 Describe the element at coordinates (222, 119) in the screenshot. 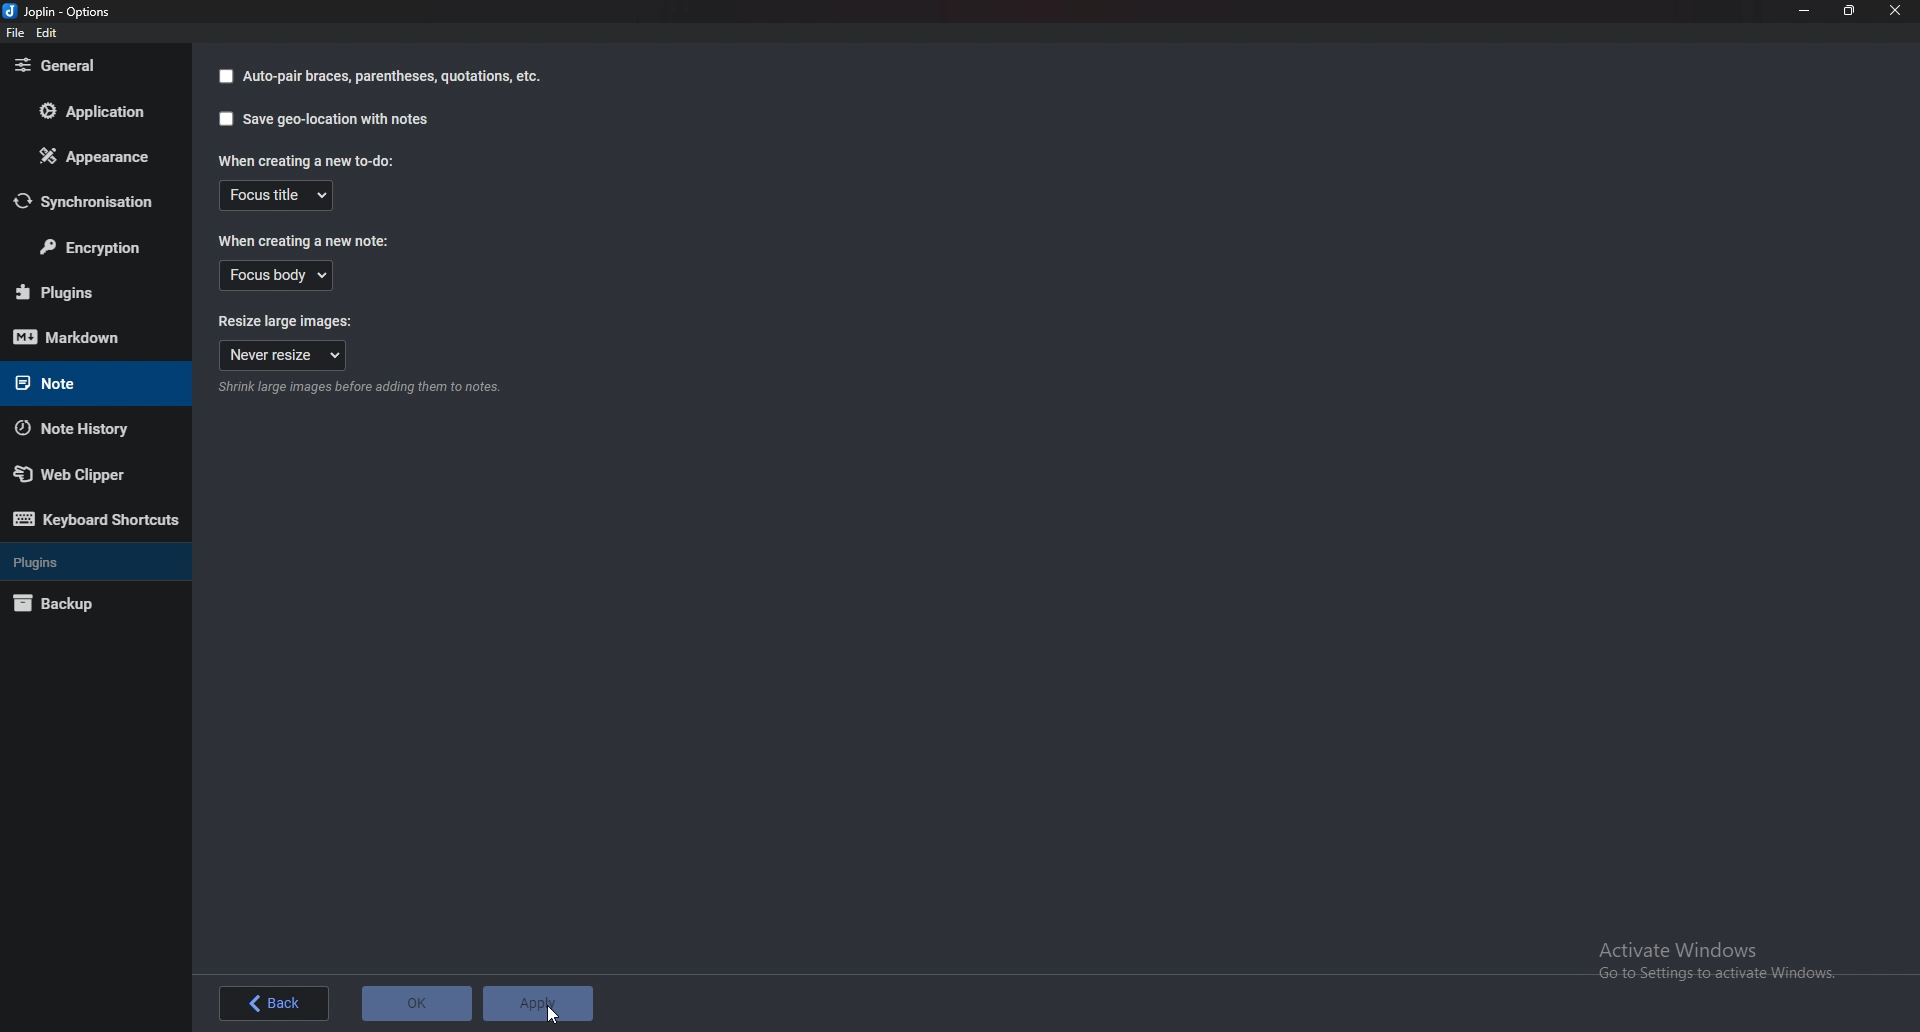

I see `Checkbox ` at that location.